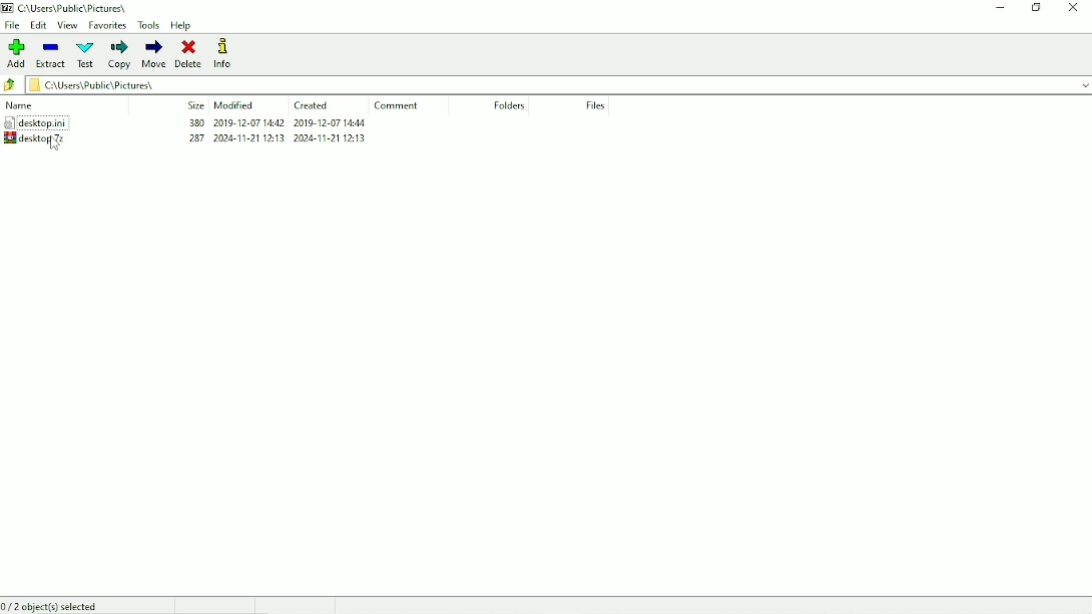 This screenshot has width=1092, height=614. What do you see at coordinates (271, 139) in the screenshot?
I see `87 2004-11-21 1213 2048-11-21 1213` at bounding box center [271, 139].